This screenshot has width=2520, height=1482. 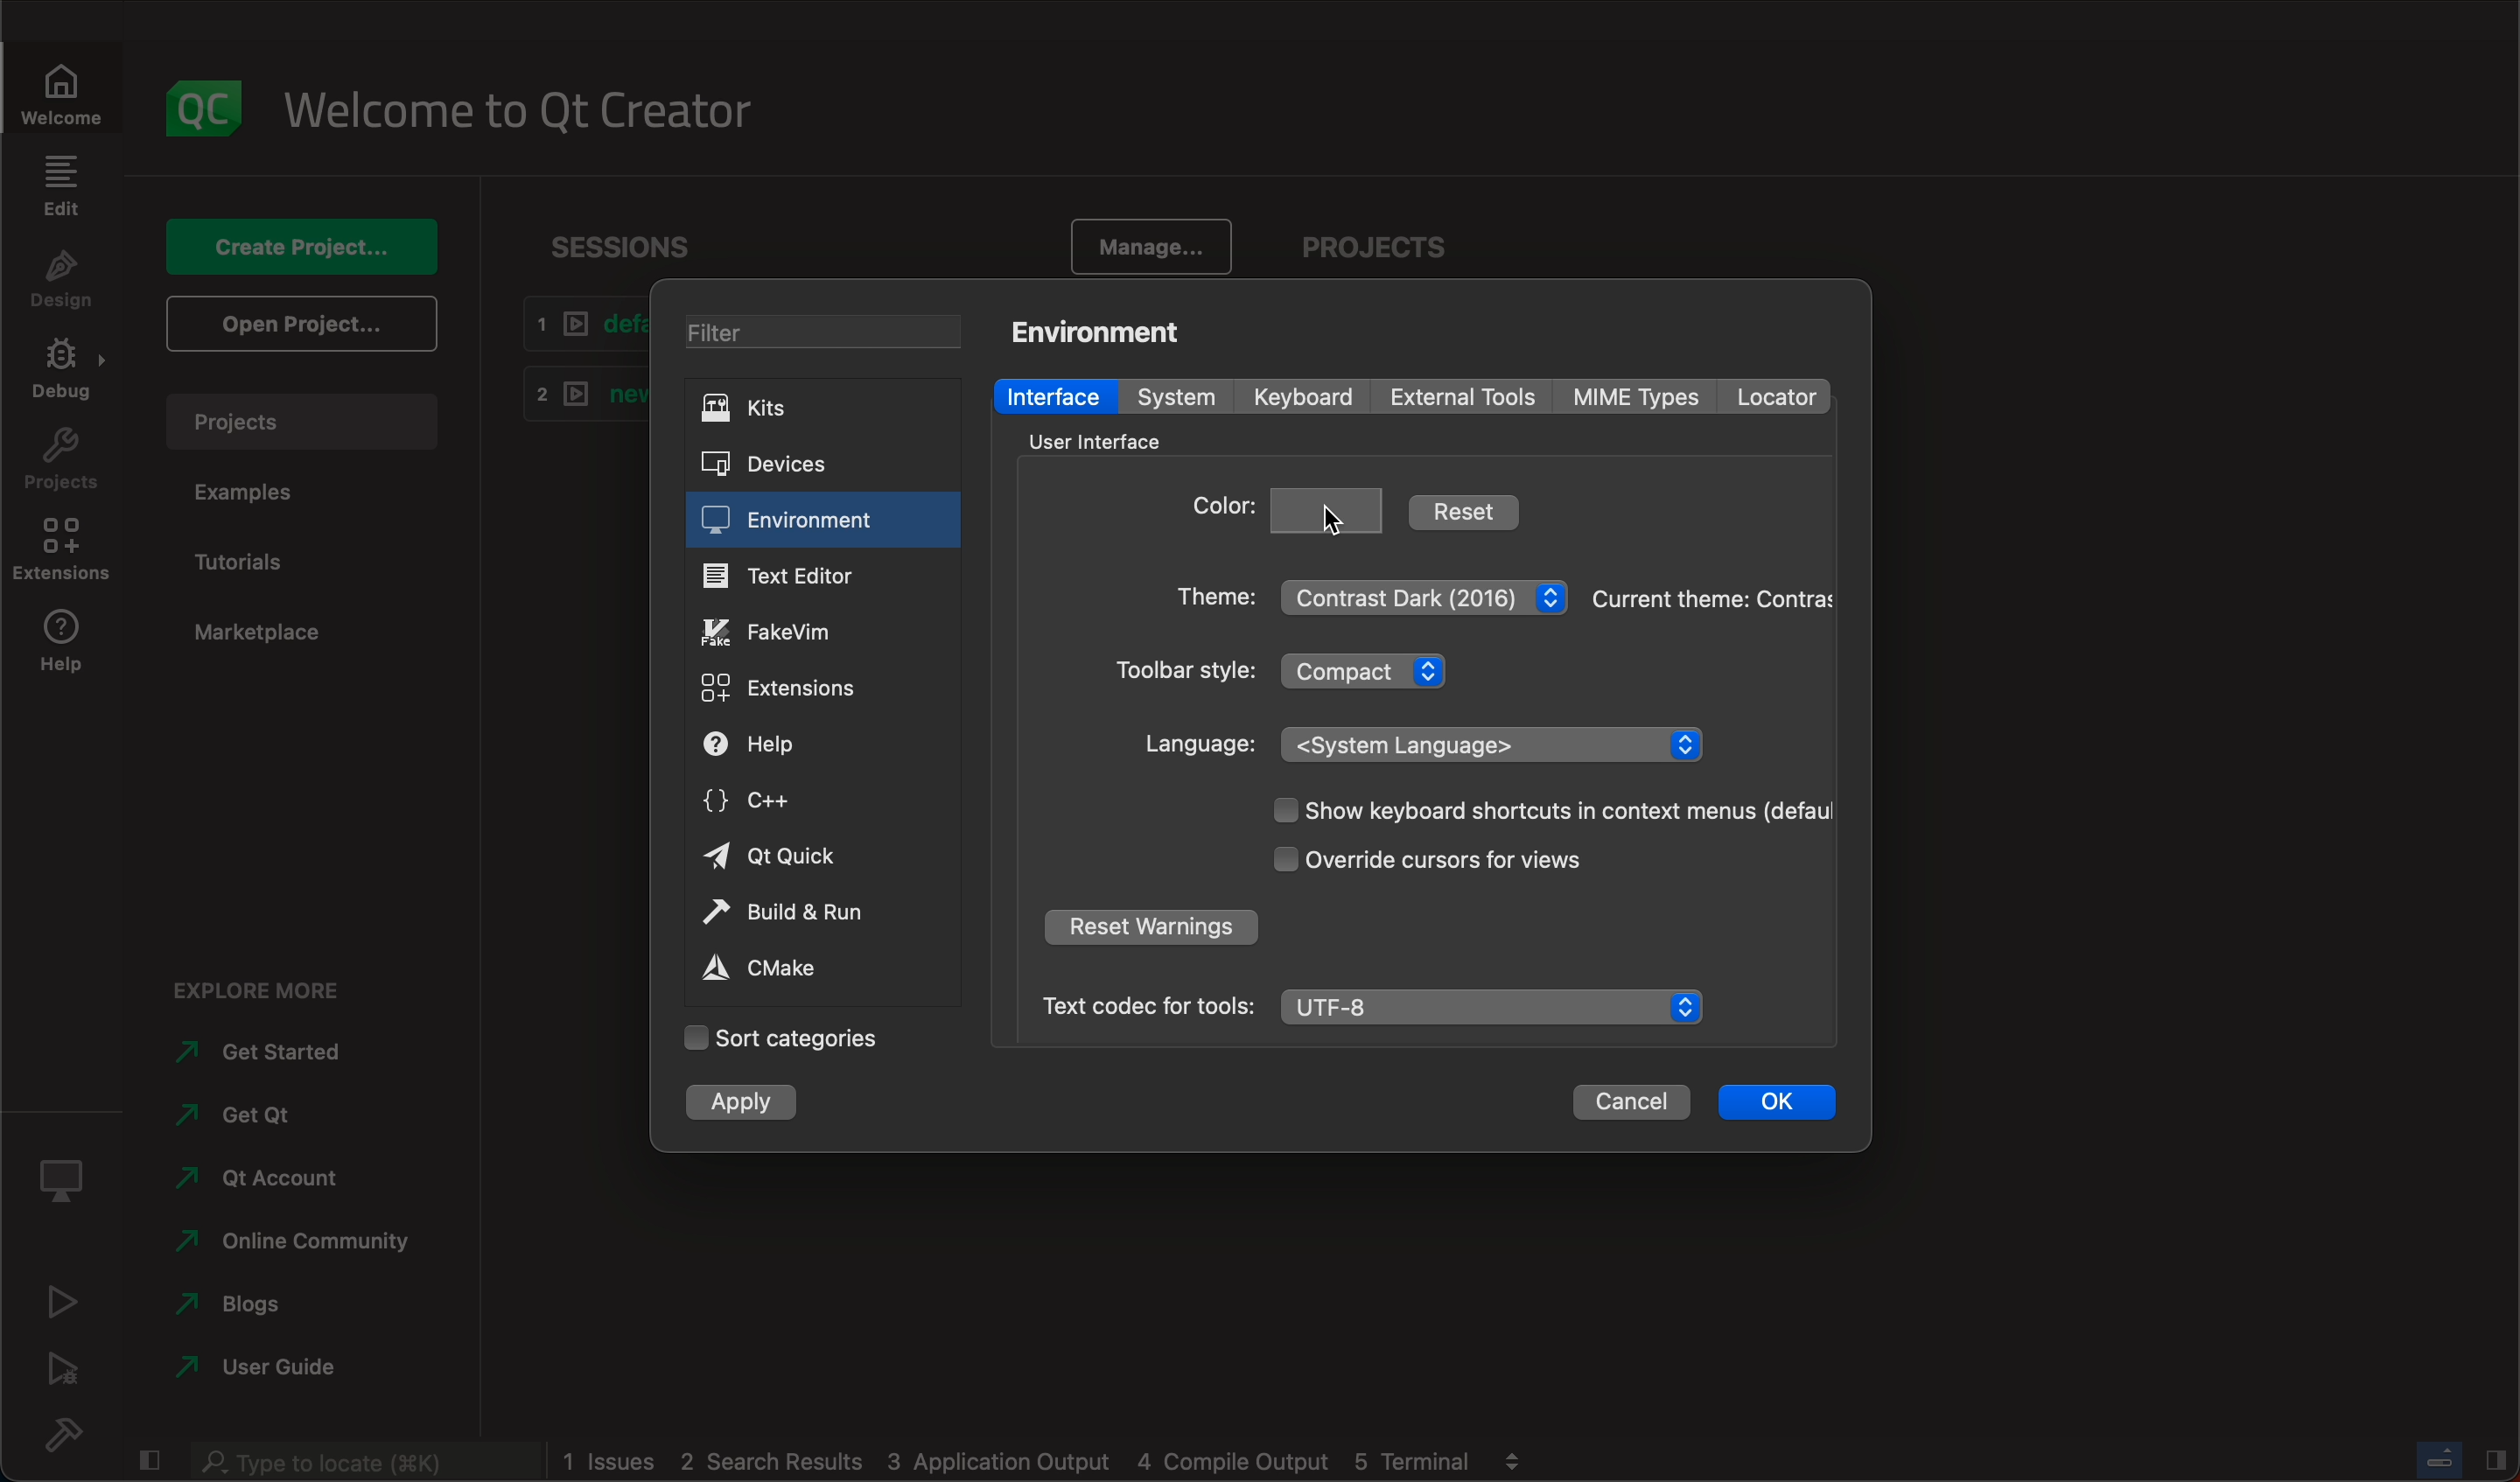 I want to click on qt, so click(x=256, y=1176).